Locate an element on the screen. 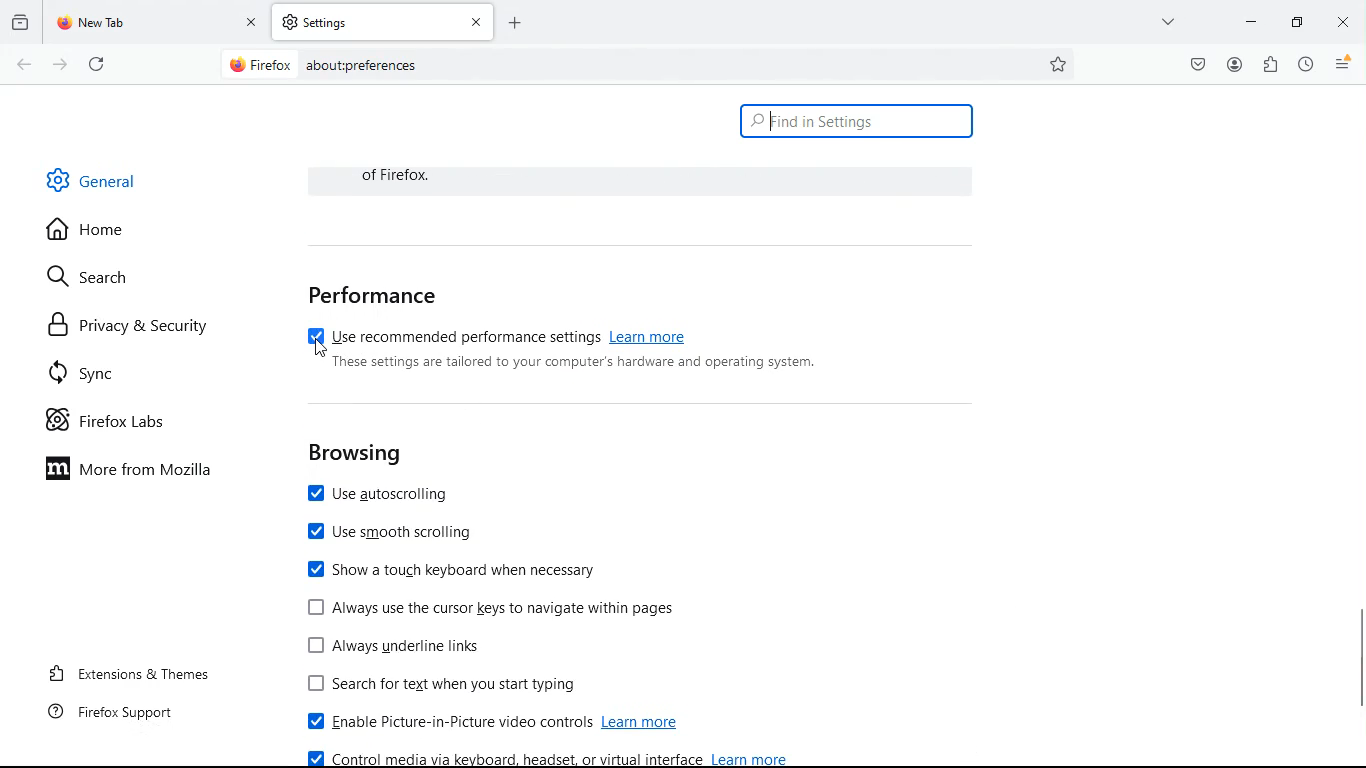 This screenshot has height=768, width=1366. forward is located at coordinates (59, 64).